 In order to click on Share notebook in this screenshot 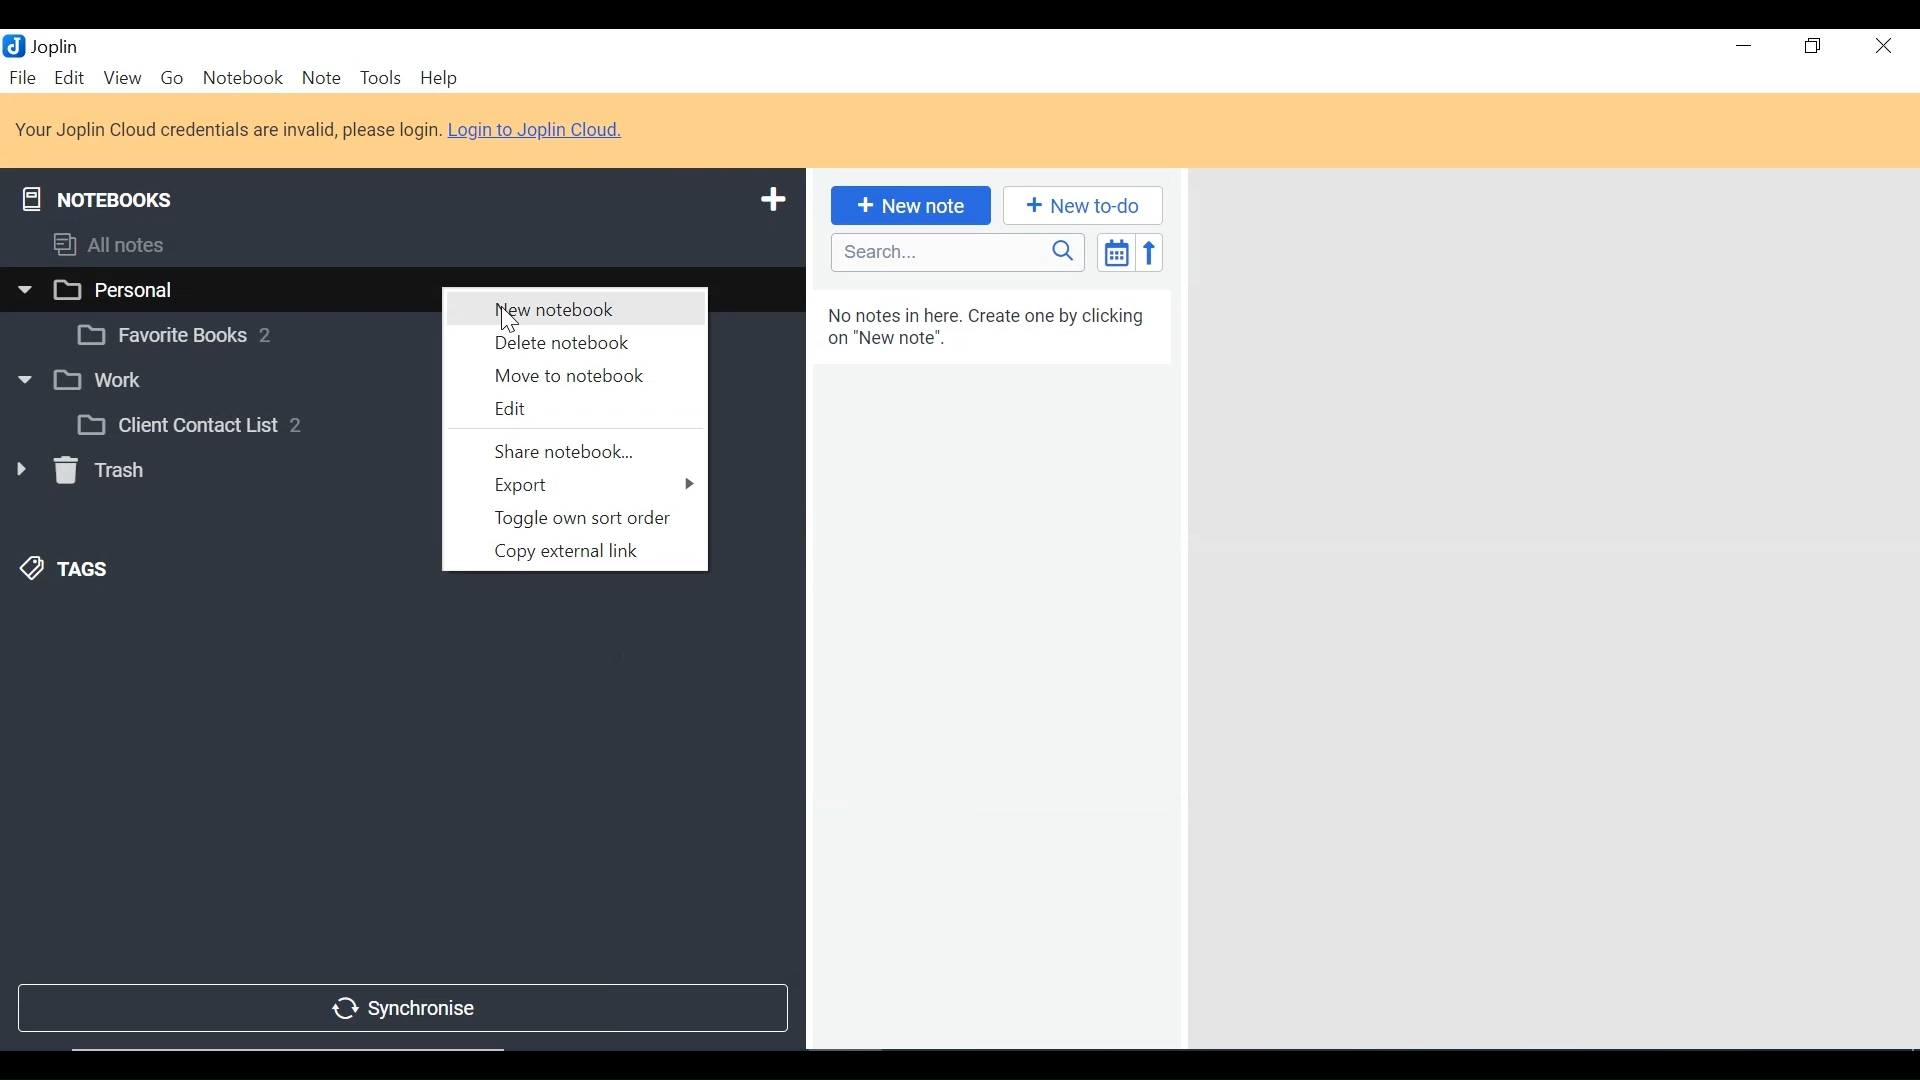, I will do `click(578, 453)`.